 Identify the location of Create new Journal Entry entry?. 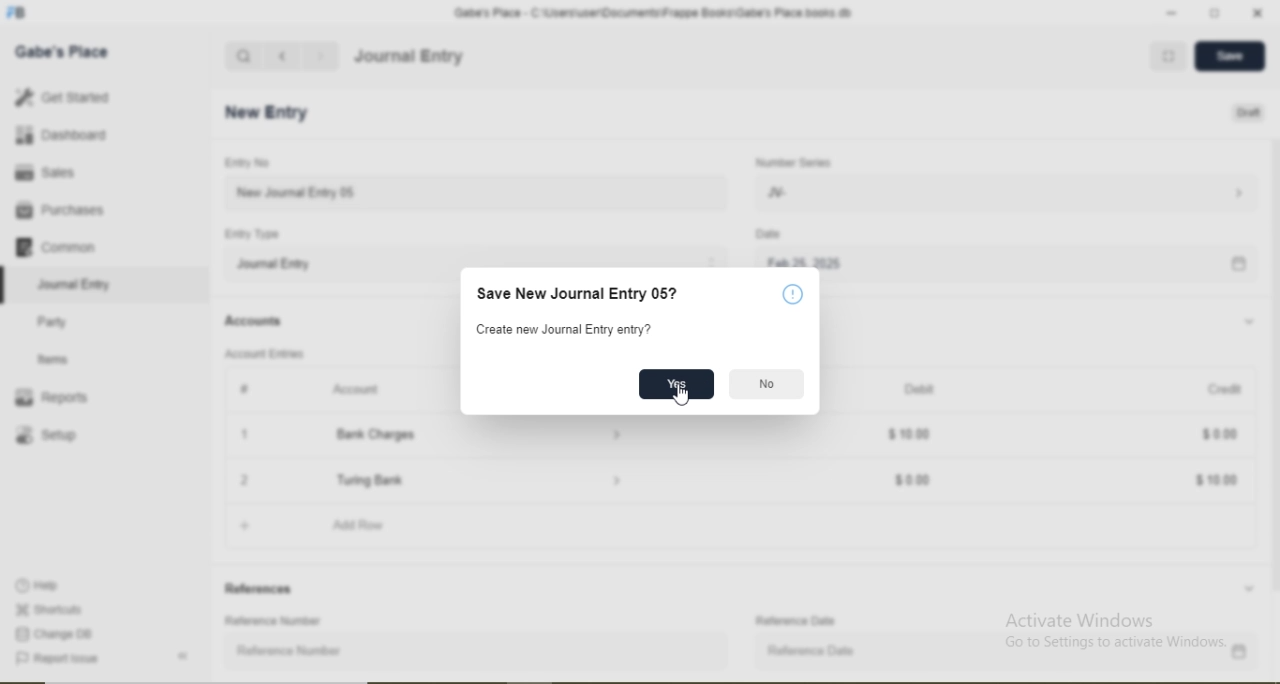
(567, 331).